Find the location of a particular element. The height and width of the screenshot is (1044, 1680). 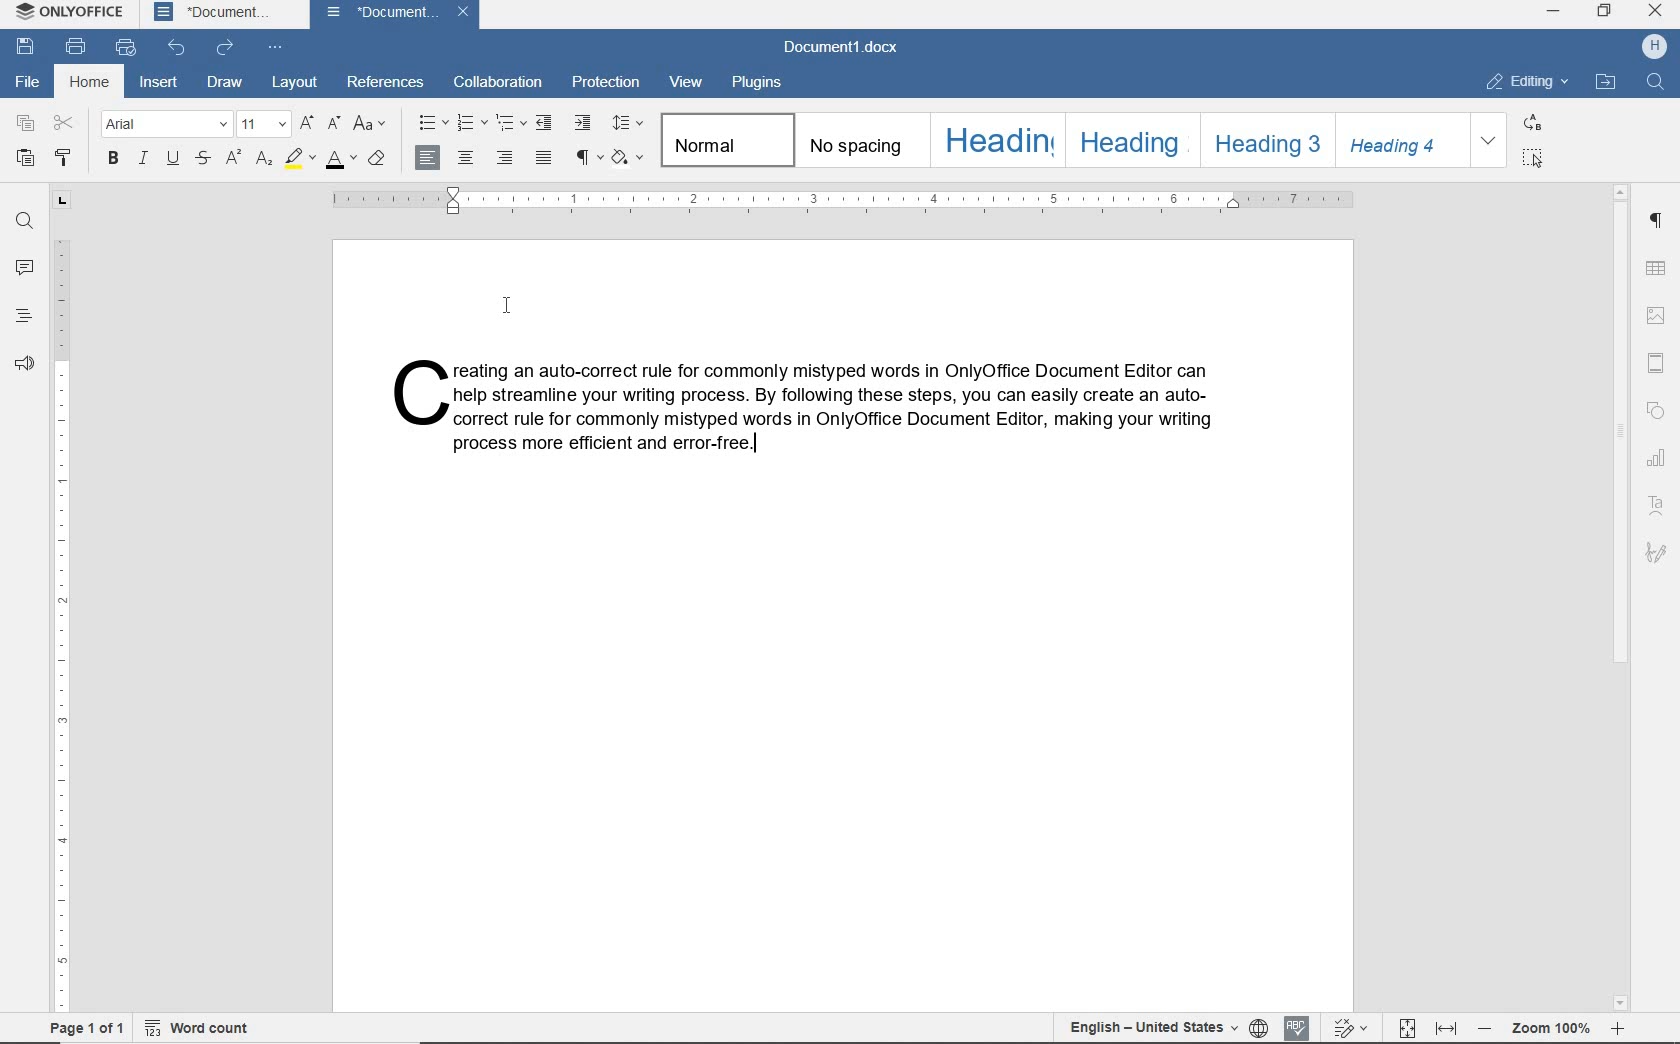

JUSTIFIED is located at coordinates (545, 159).